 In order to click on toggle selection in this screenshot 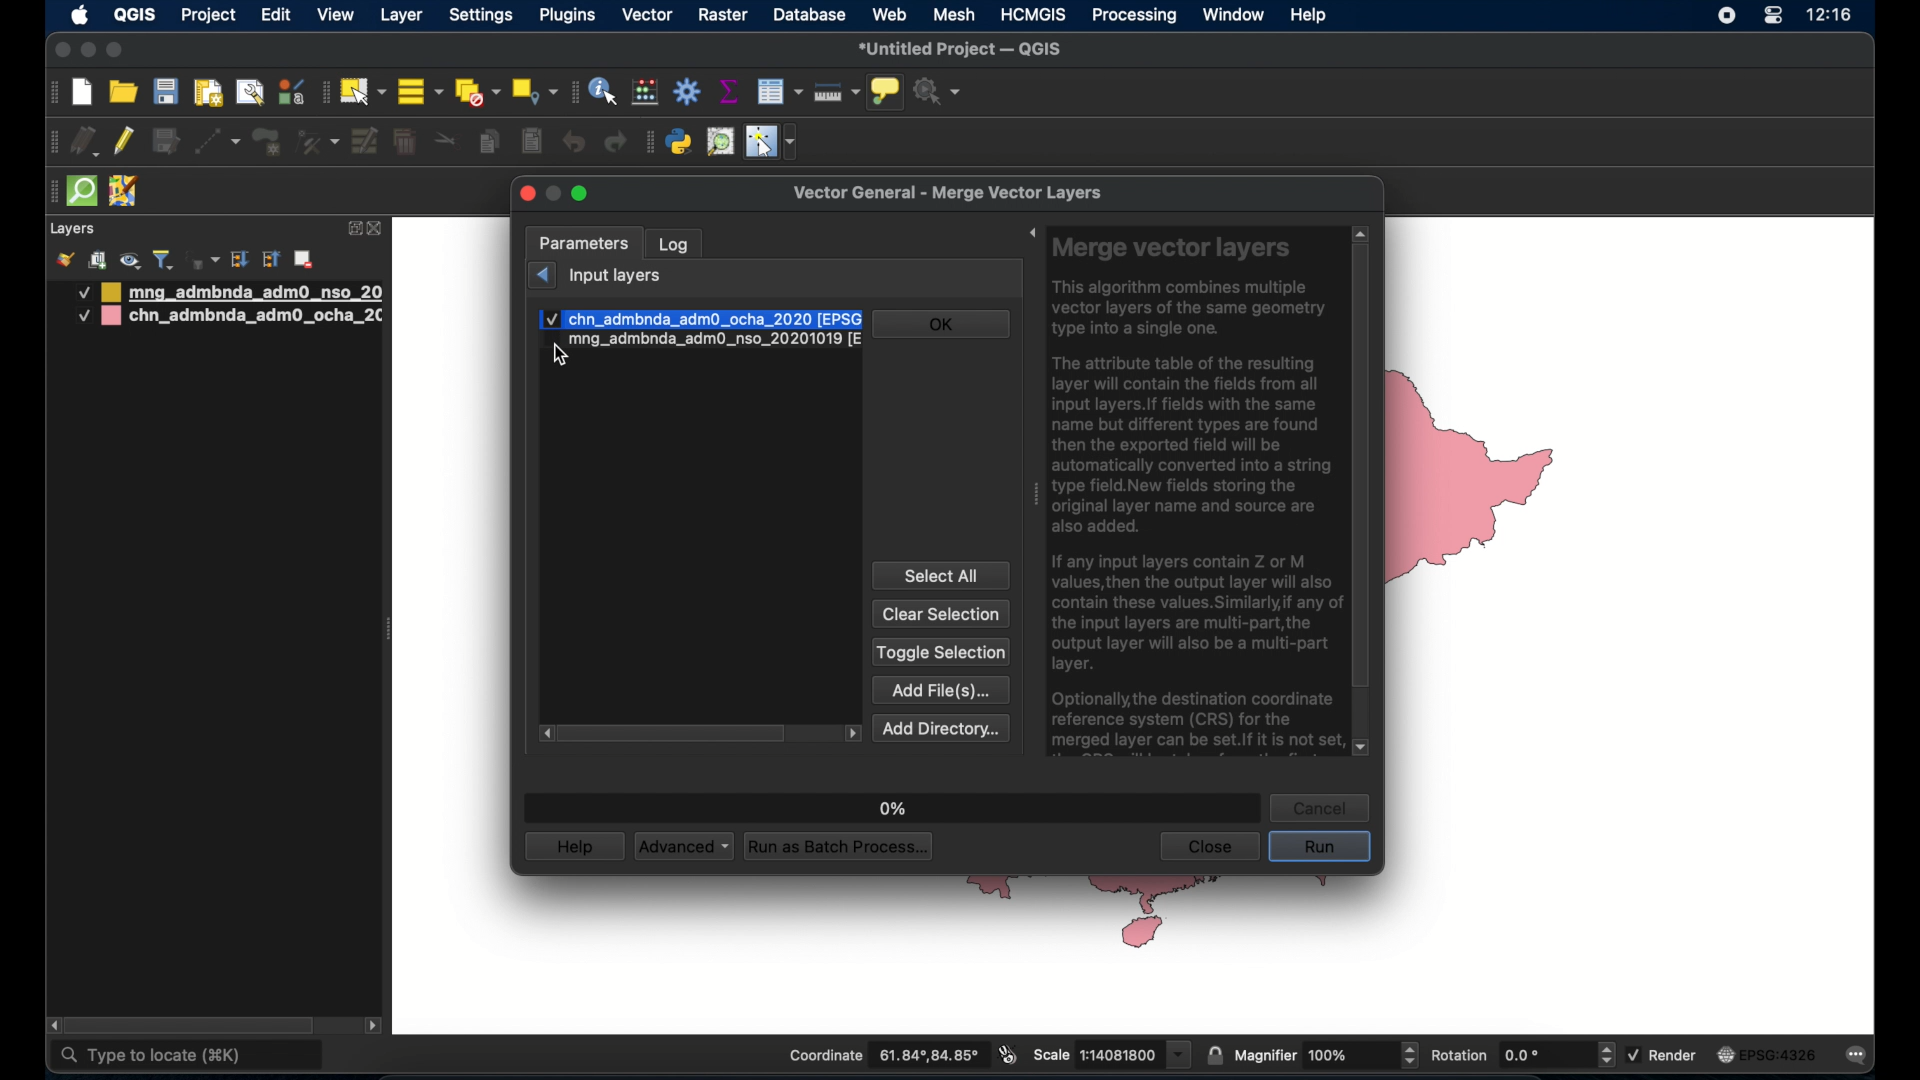, I will do `click(941, 653)`.